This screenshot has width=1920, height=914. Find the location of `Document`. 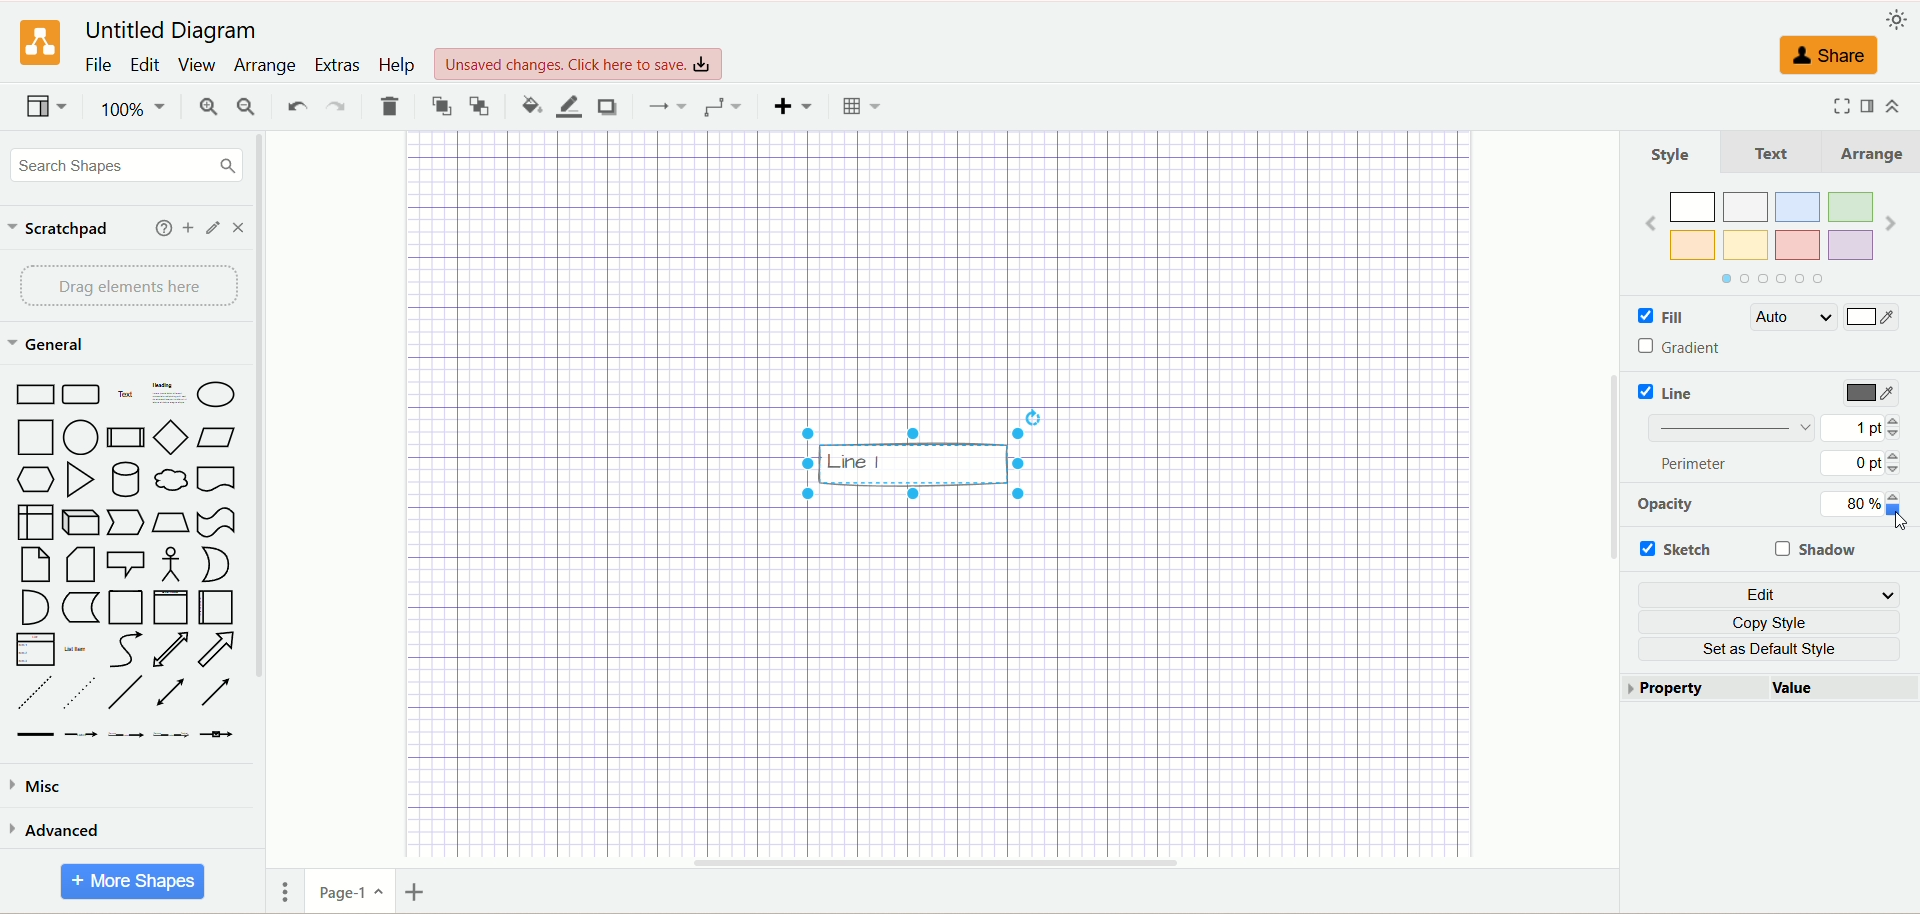

Document is located at coordinates (217, 477).